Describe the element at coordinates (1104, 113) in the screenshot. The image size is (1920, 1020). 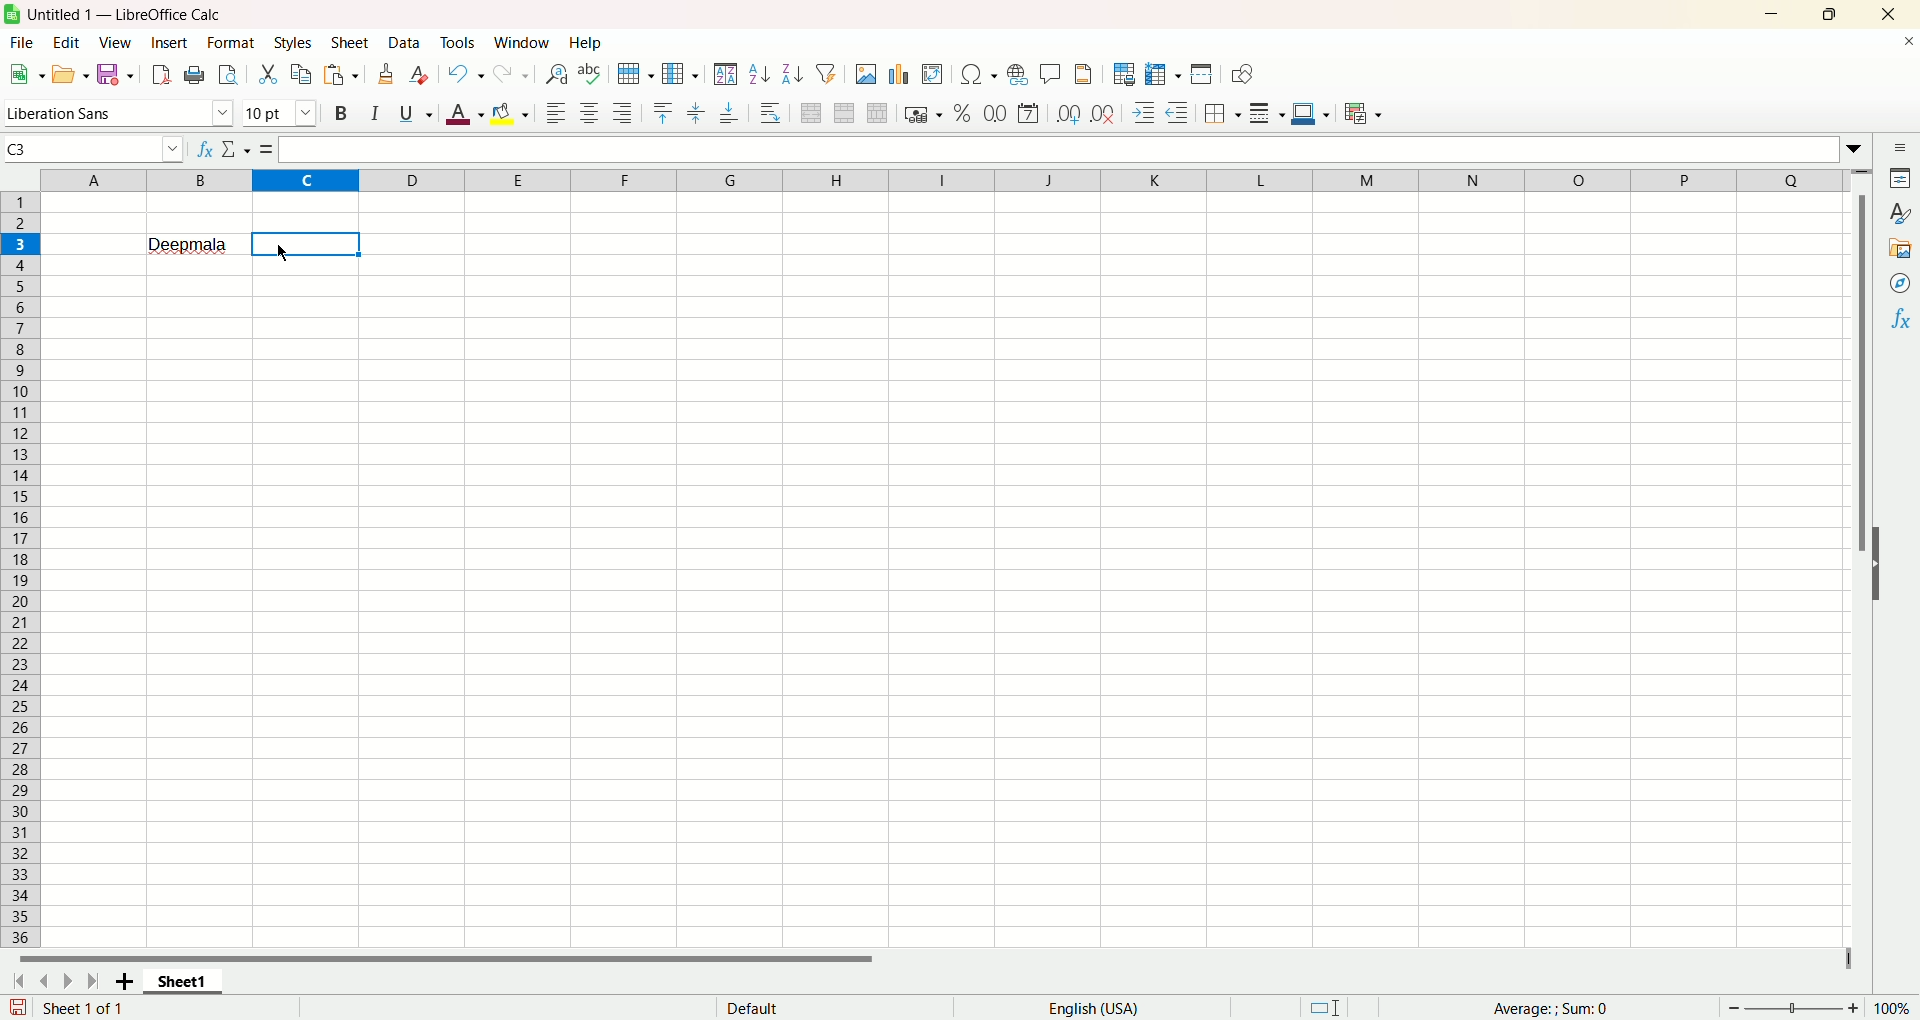
I see `Delete decimal place` at that location.